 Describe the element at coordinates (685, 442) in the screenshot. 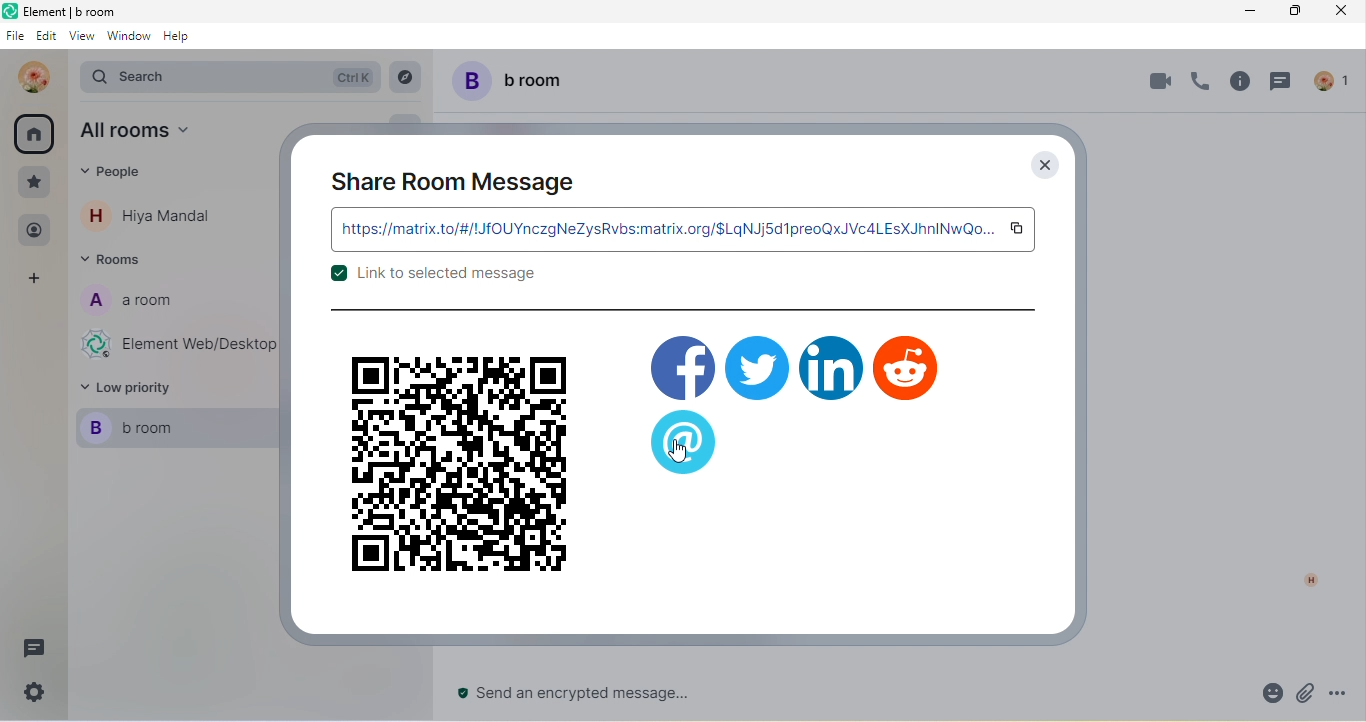

I see `web` at that location.